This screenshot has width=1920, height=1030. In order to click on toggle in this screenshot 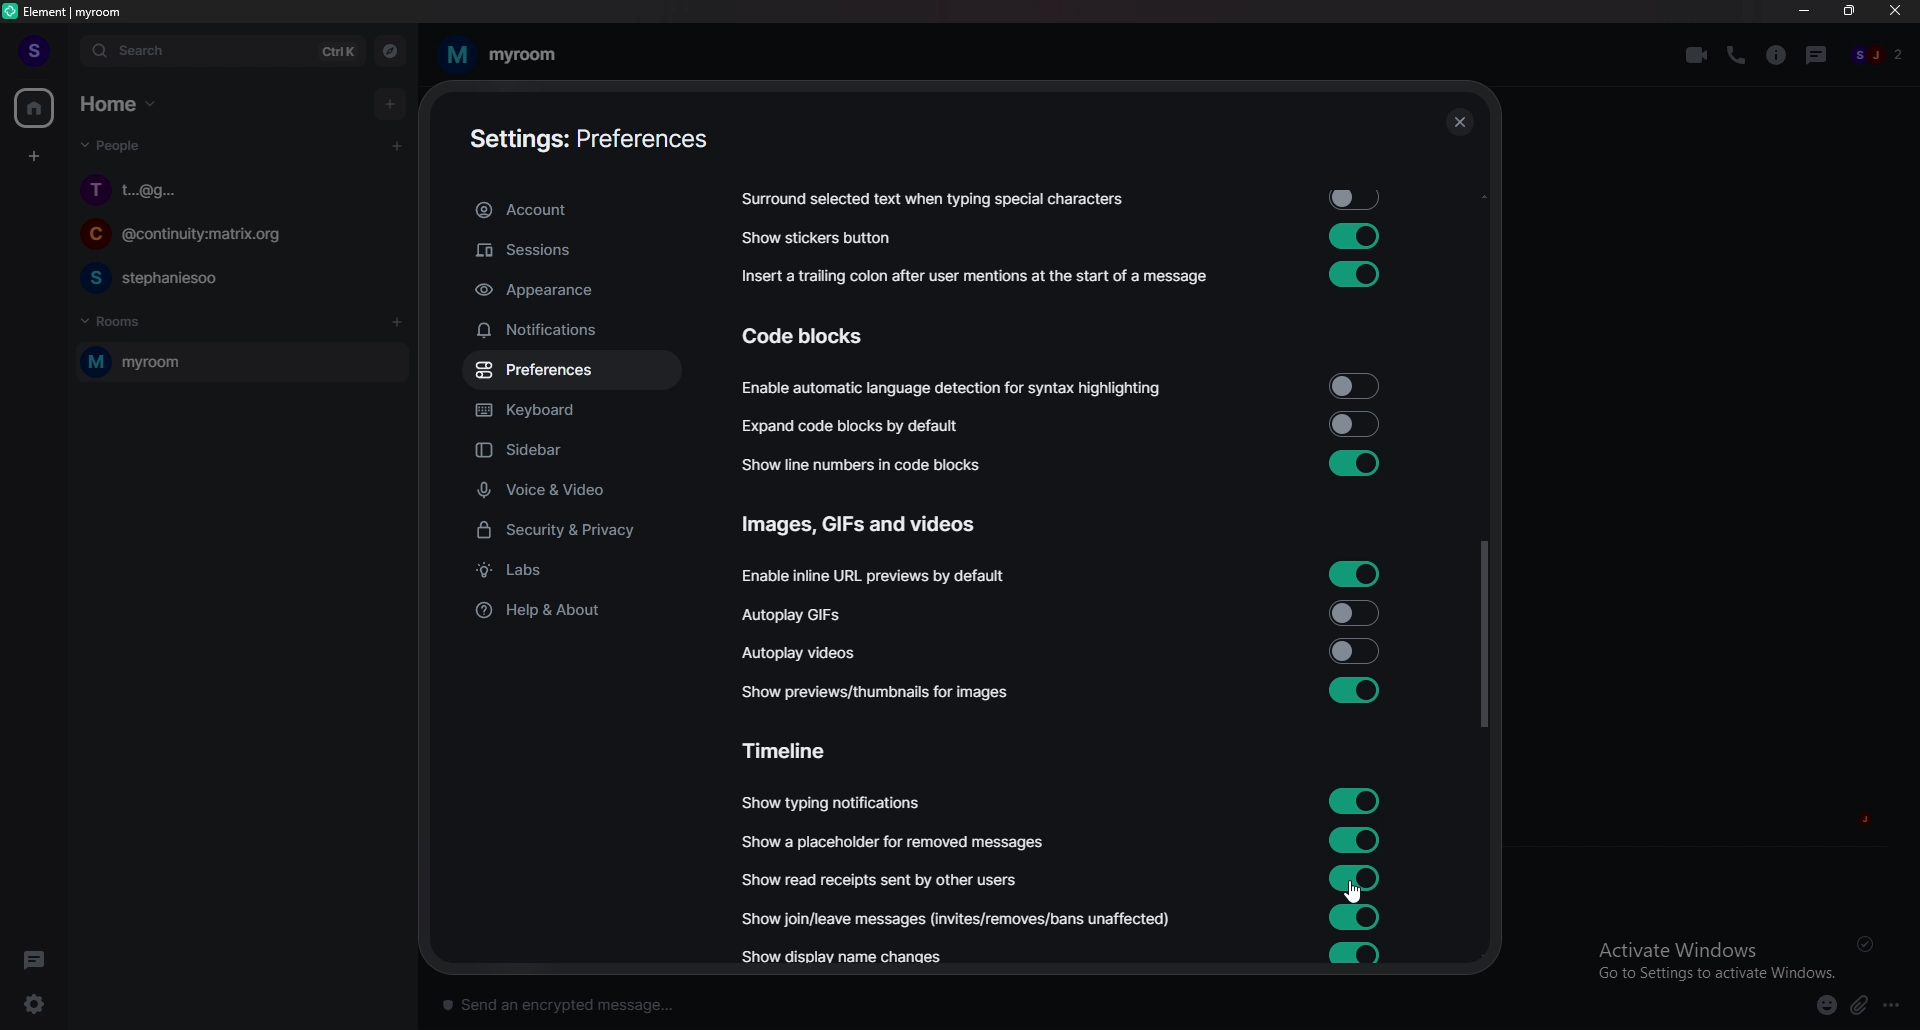, I will do `click(1356, 611)`.